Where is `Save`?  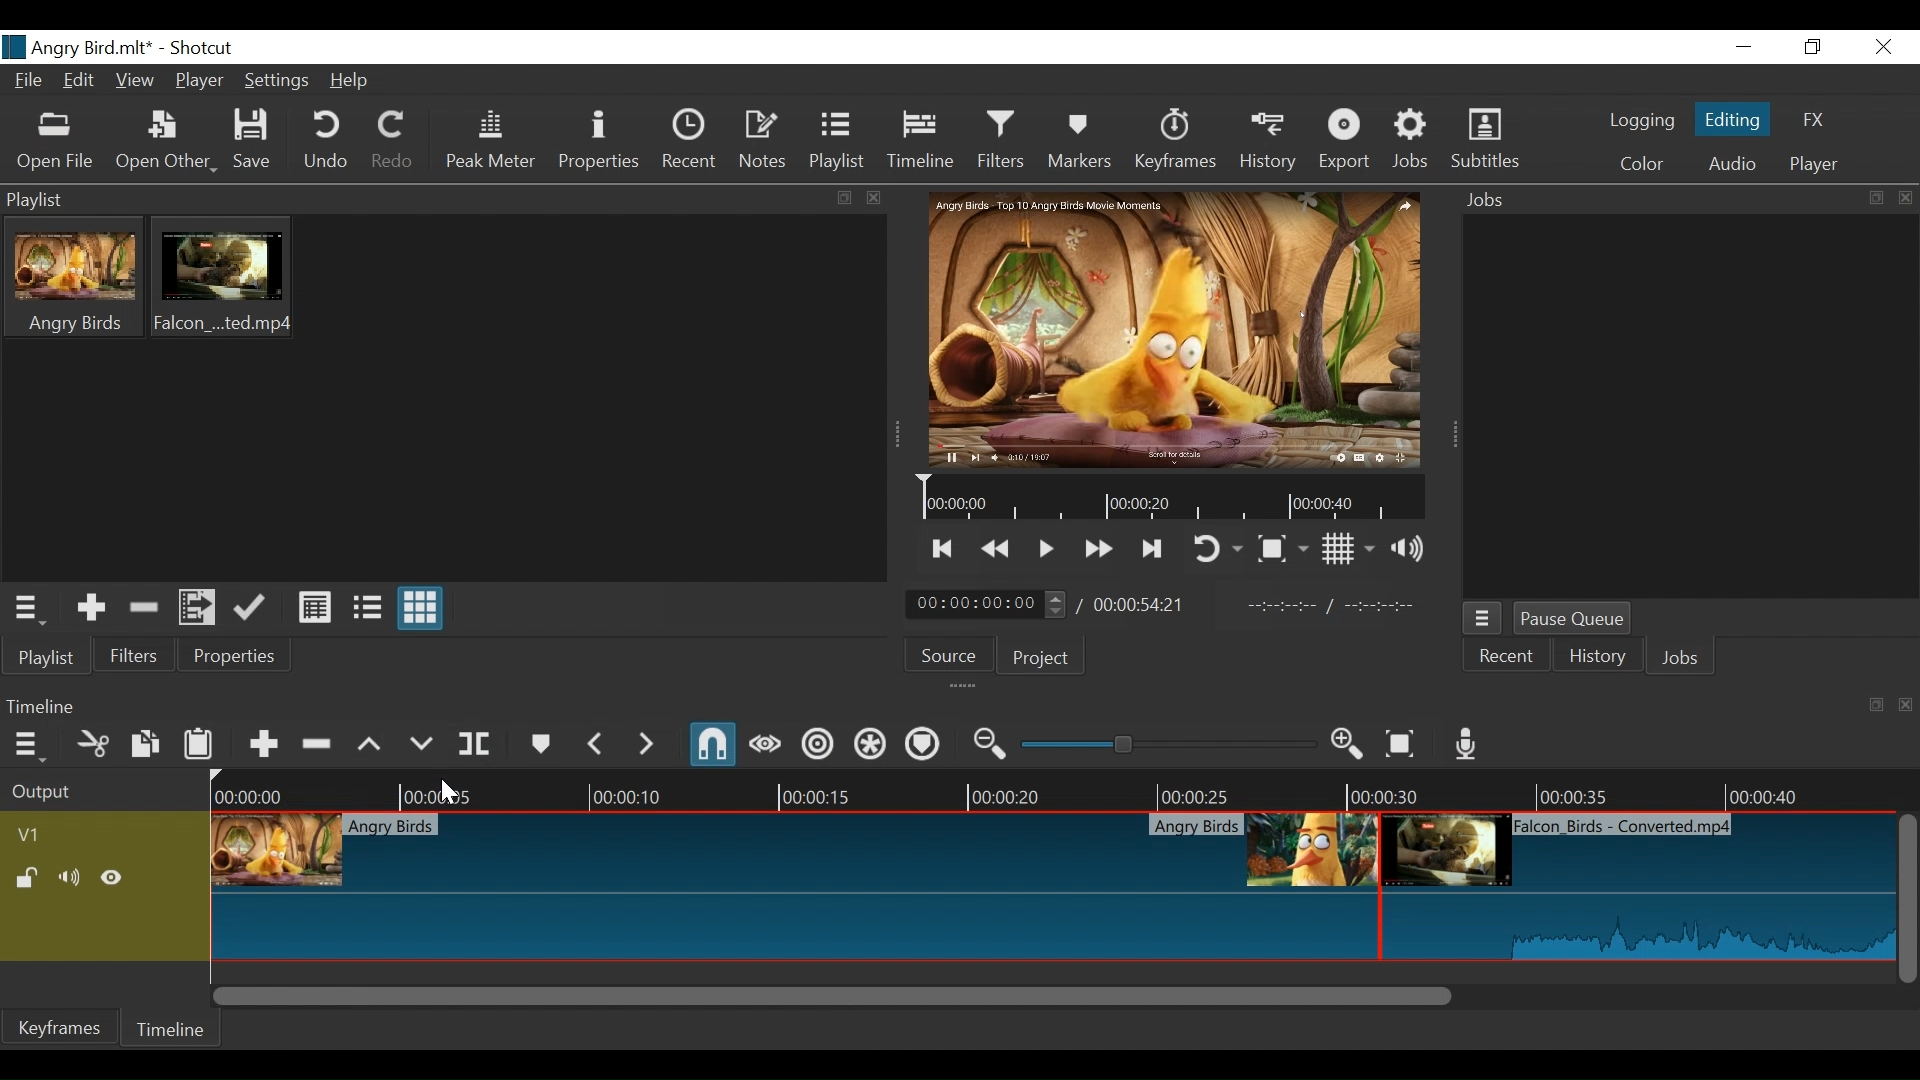
Save is located at coordinates (255, 142).